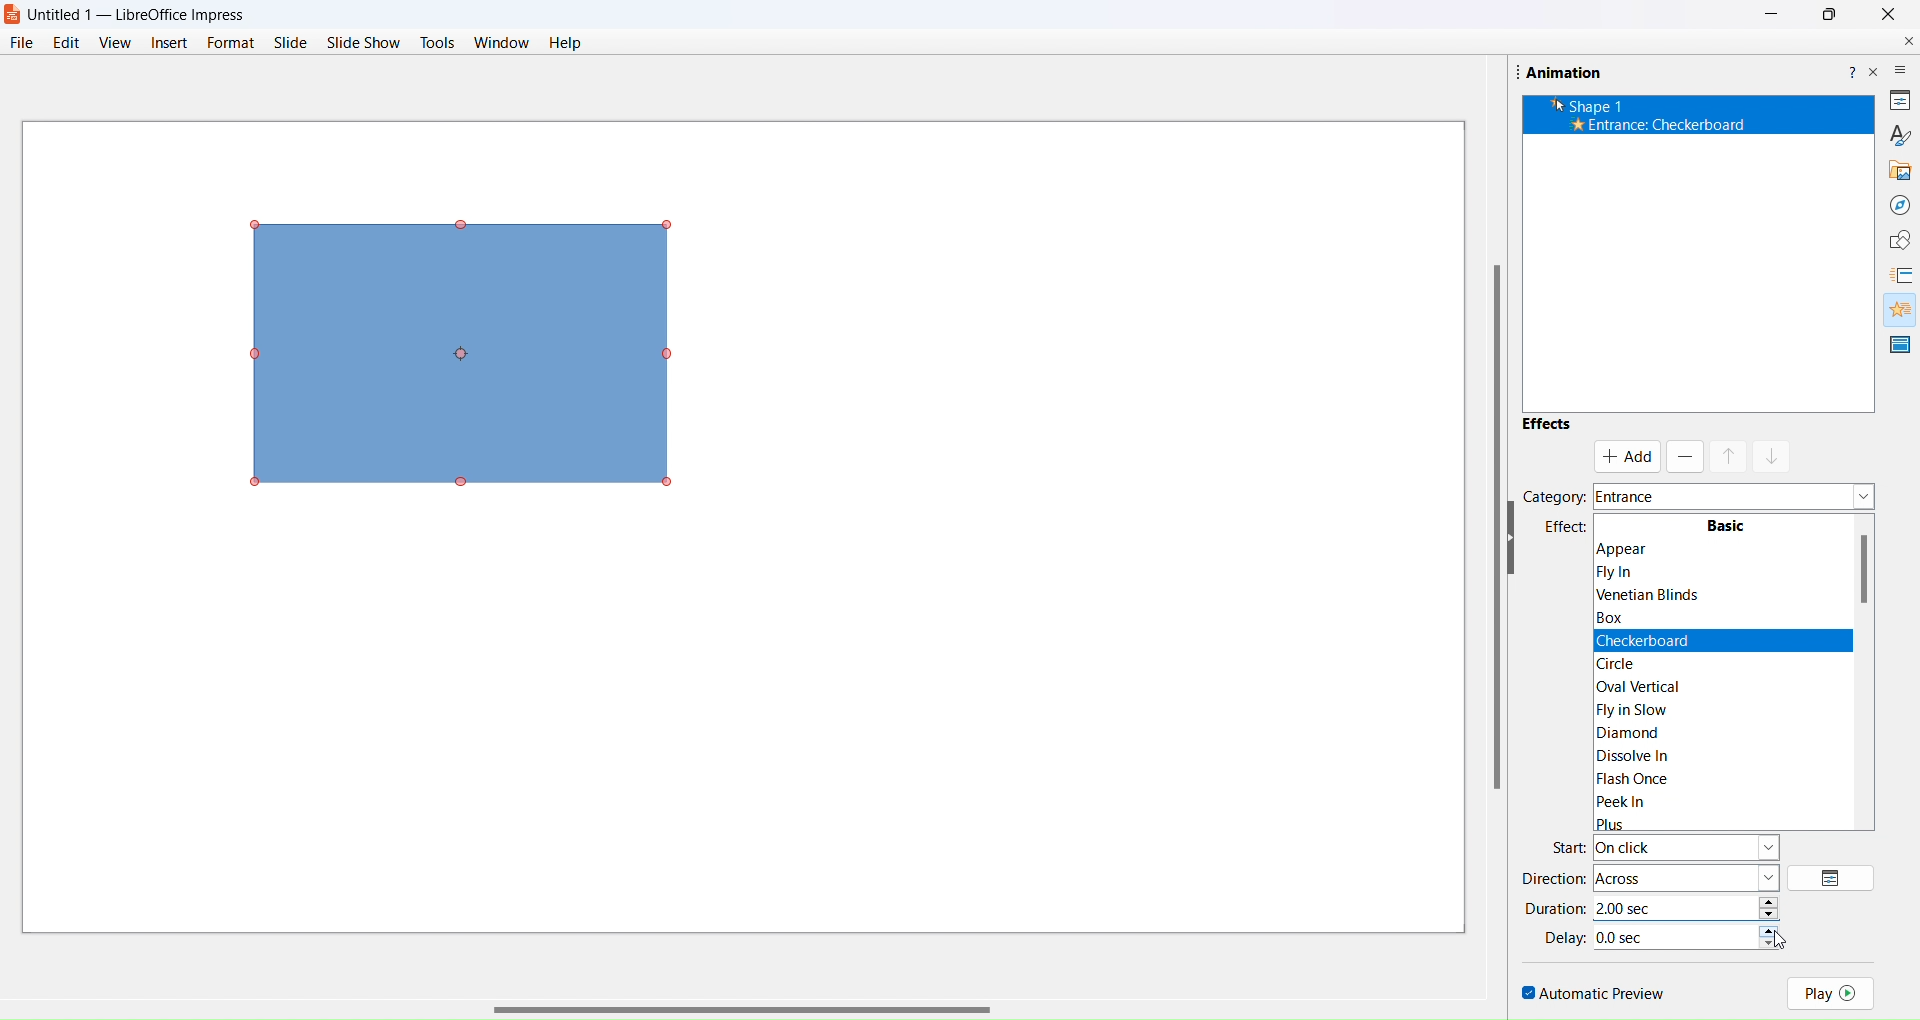 This screenshot has height=1020, width=1920. Describe the element at coordinates (1834, 878) in the screenshot. I see `options` at that location.